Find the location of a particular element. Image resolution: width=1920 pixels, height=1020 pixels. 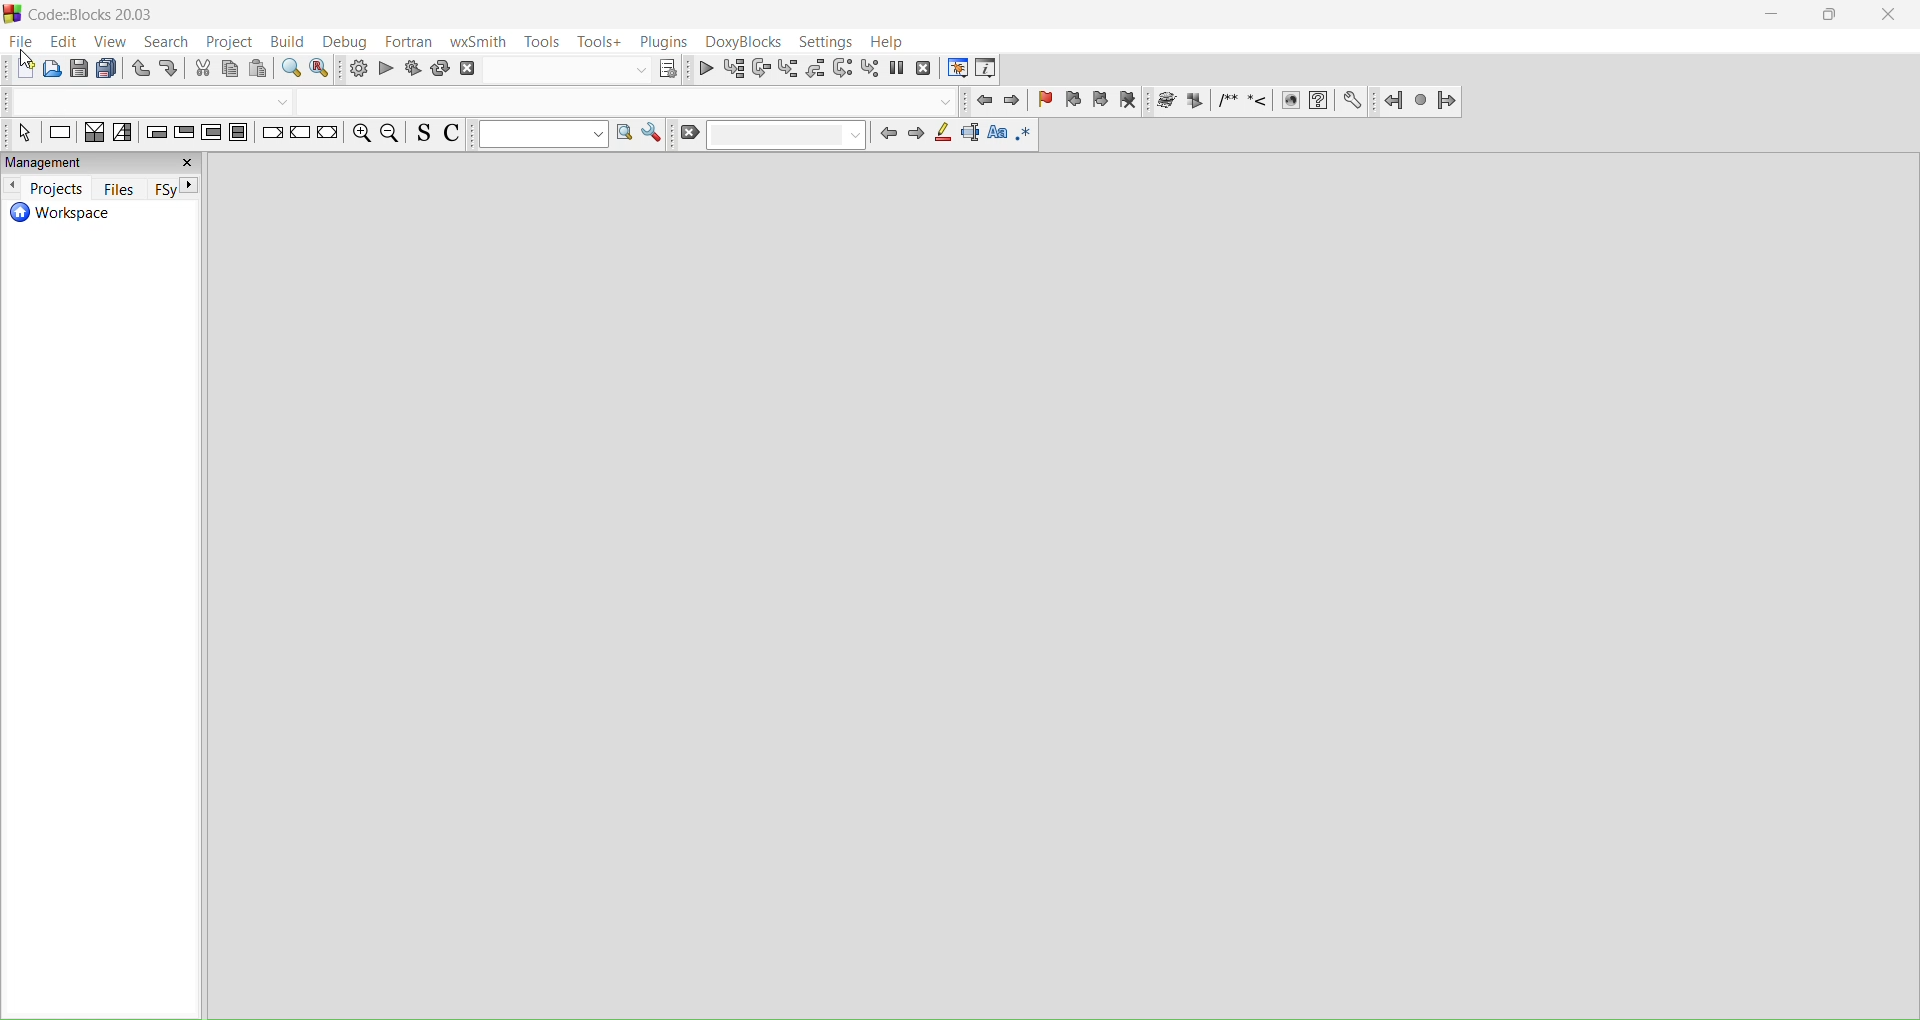

copy is located at coordinates (231, 70).